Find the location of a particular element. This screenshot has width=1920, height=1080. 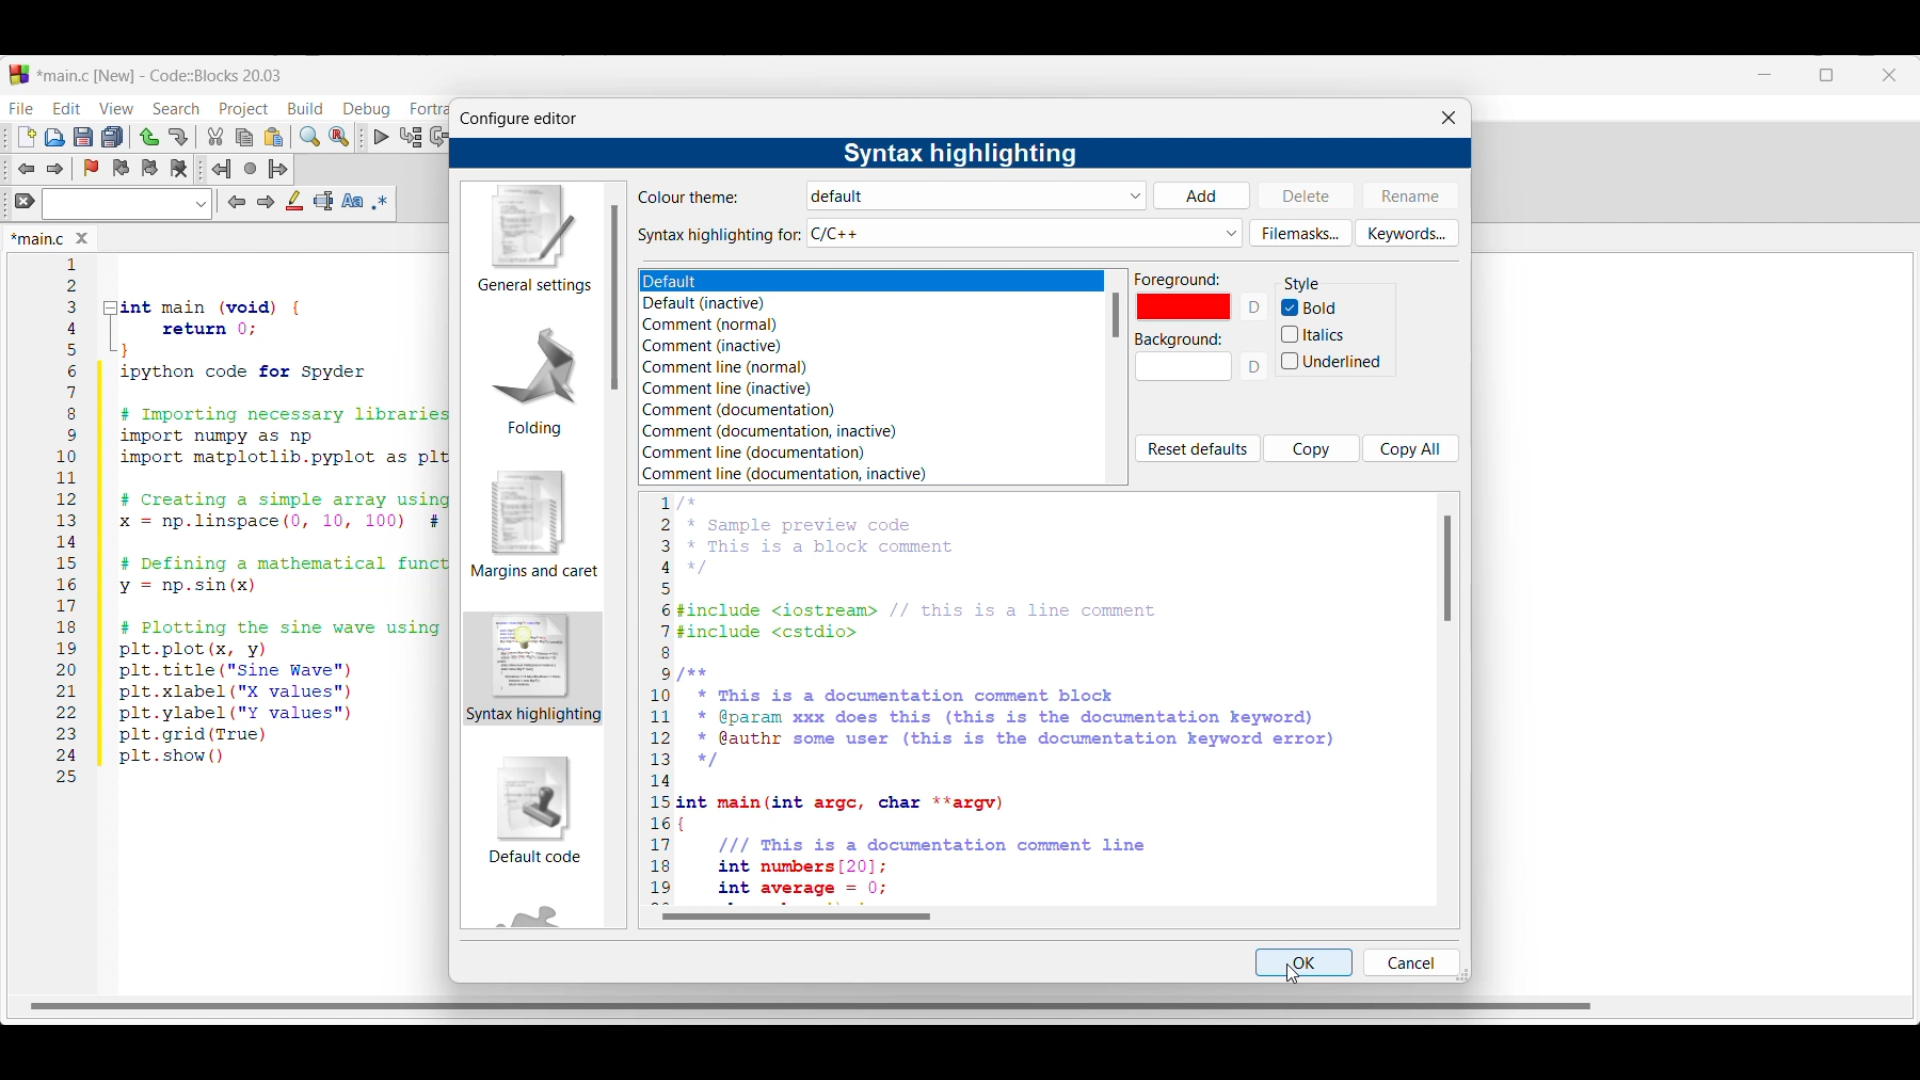

Syntax highlighting options is located at coordinates (1025, 233).